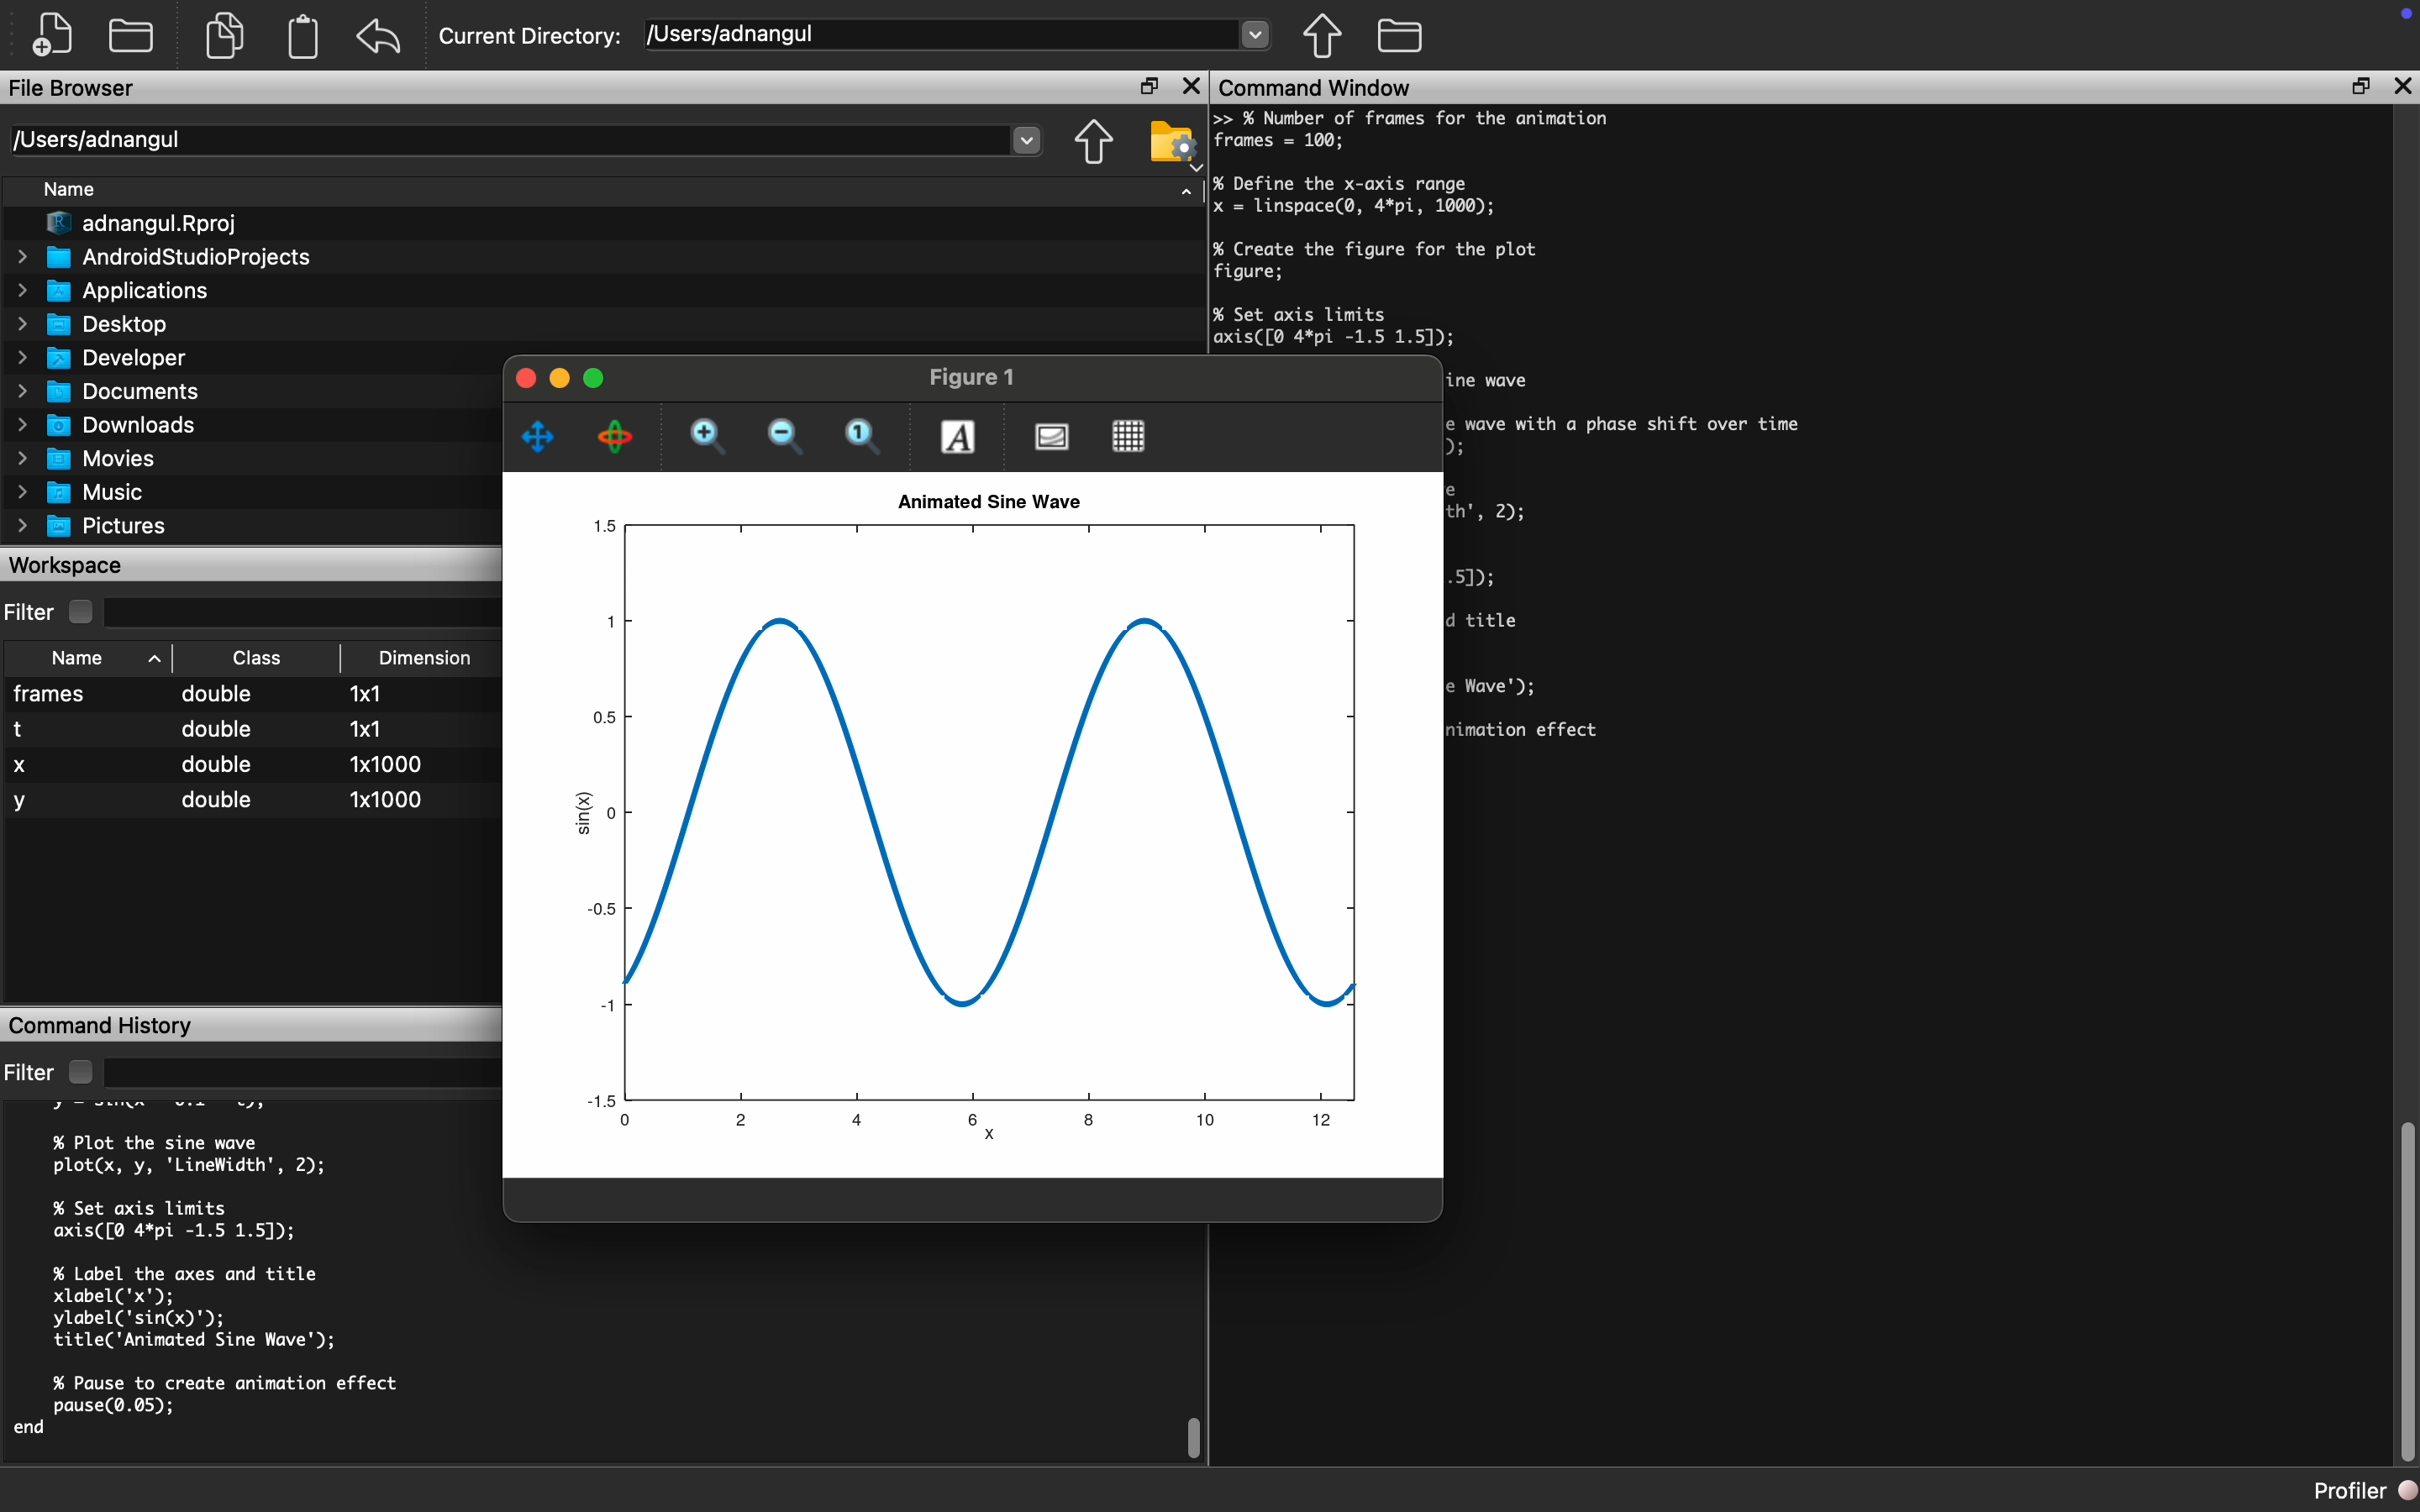 The image size is (2420, 1512). Describe the element at coordinates (1170, 143) in the screenshot. I see `Folder Setting` at that location.